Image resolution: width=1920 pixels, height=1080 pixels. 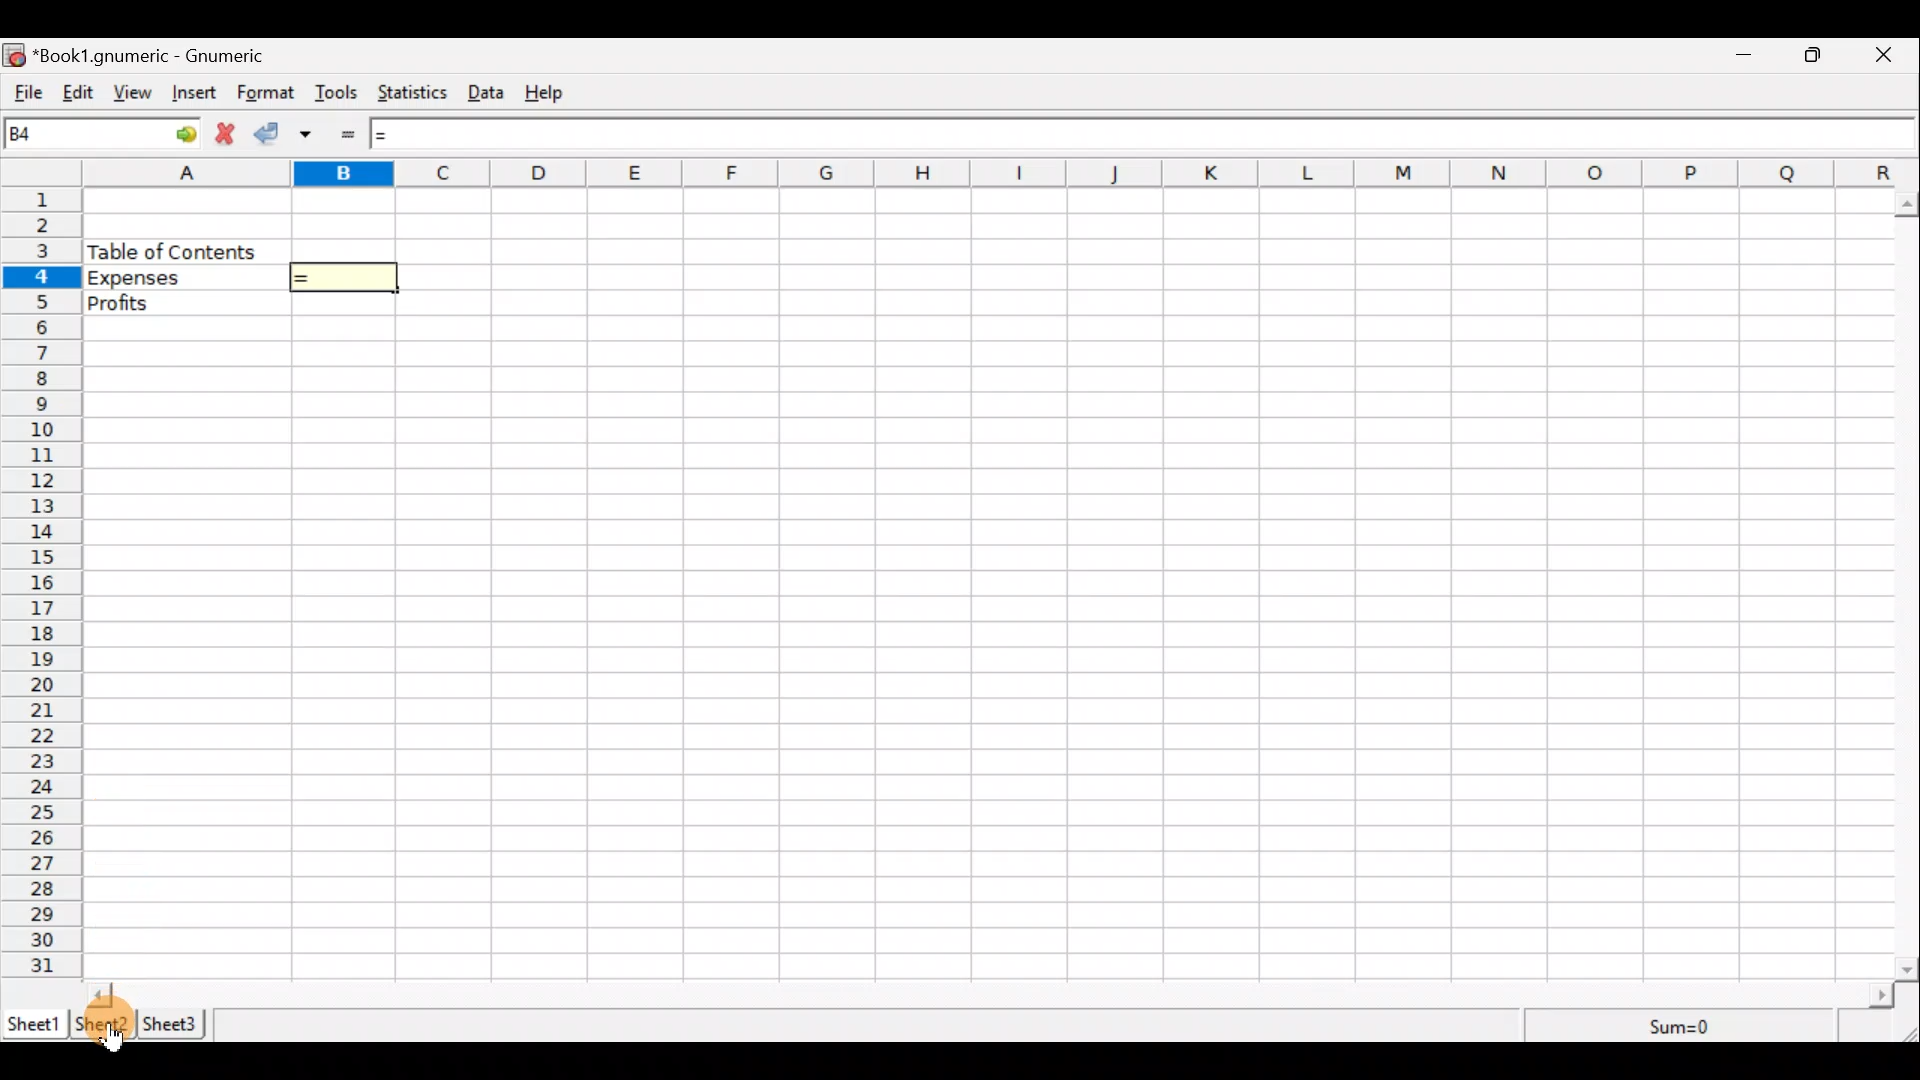 What do you see at coordinates (972, 174) in the screenshot?
I see `alphabets row` at bounding box center [972, 174].